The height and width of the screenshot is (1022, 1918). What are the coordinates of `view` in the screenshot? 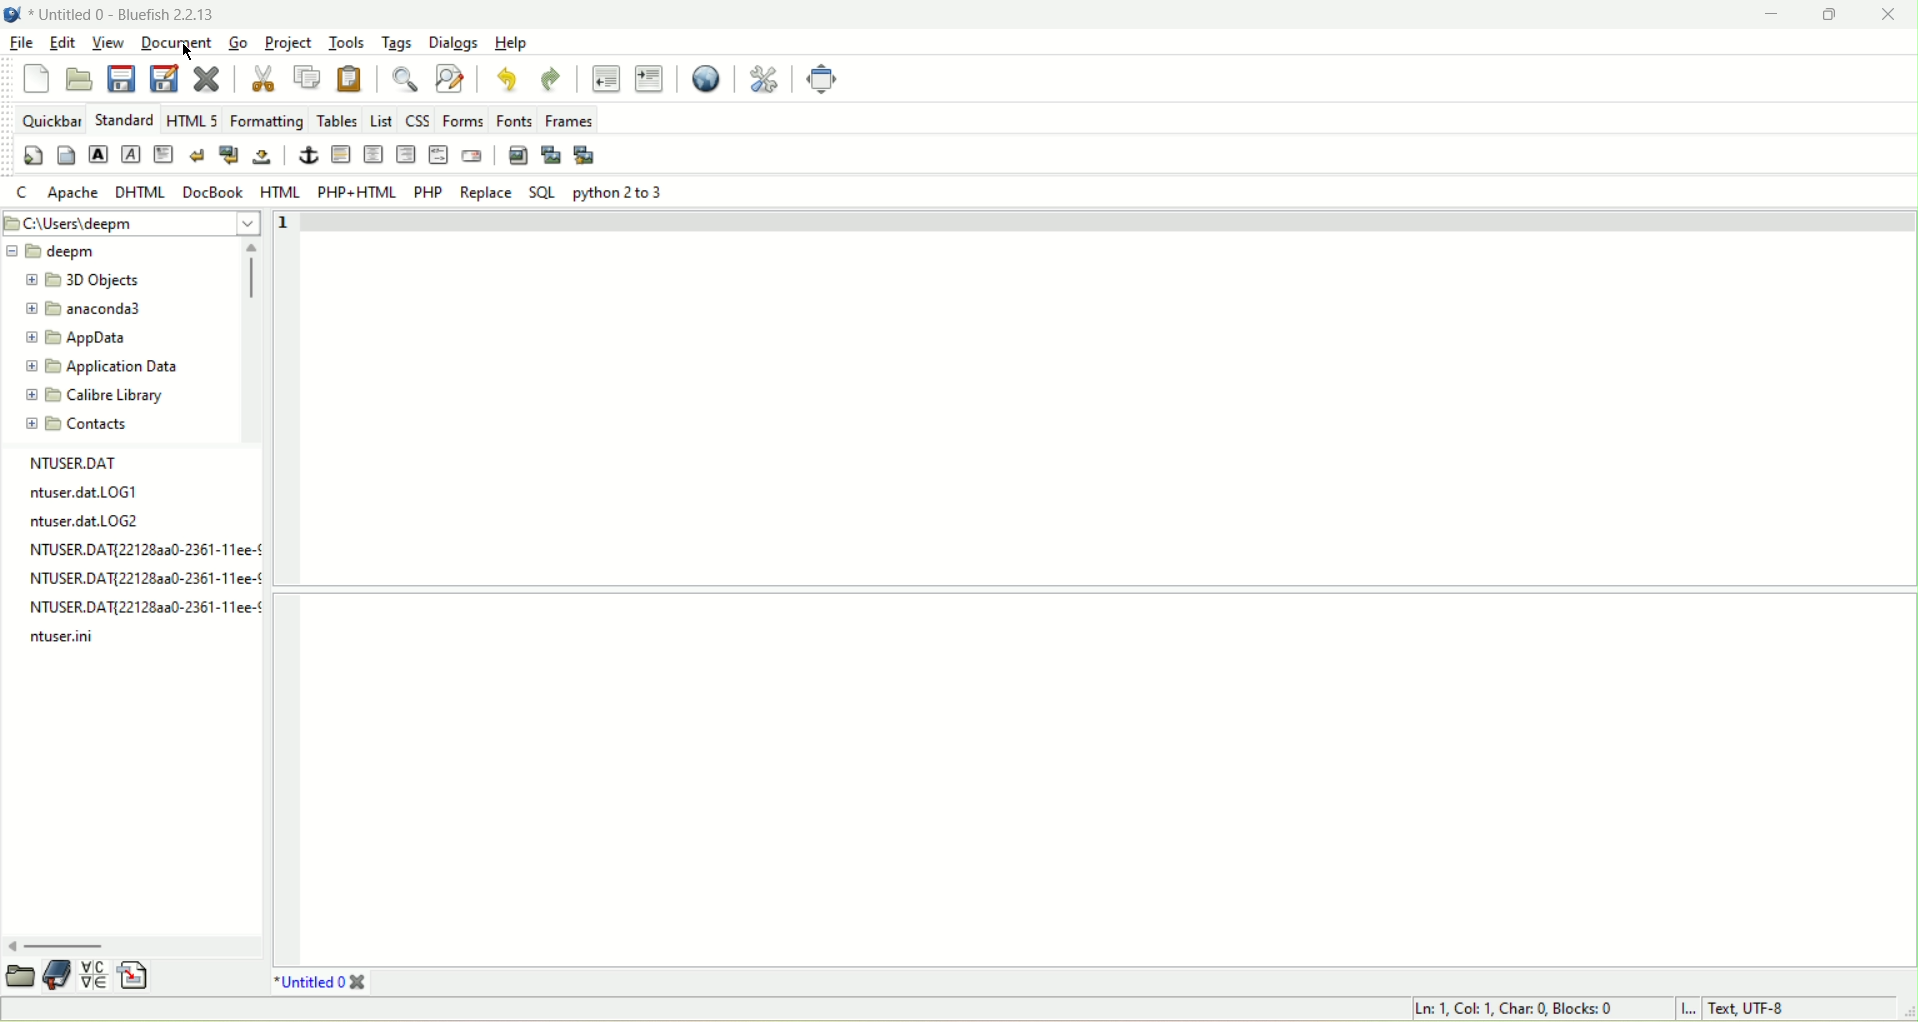 It's located at (111, 41).